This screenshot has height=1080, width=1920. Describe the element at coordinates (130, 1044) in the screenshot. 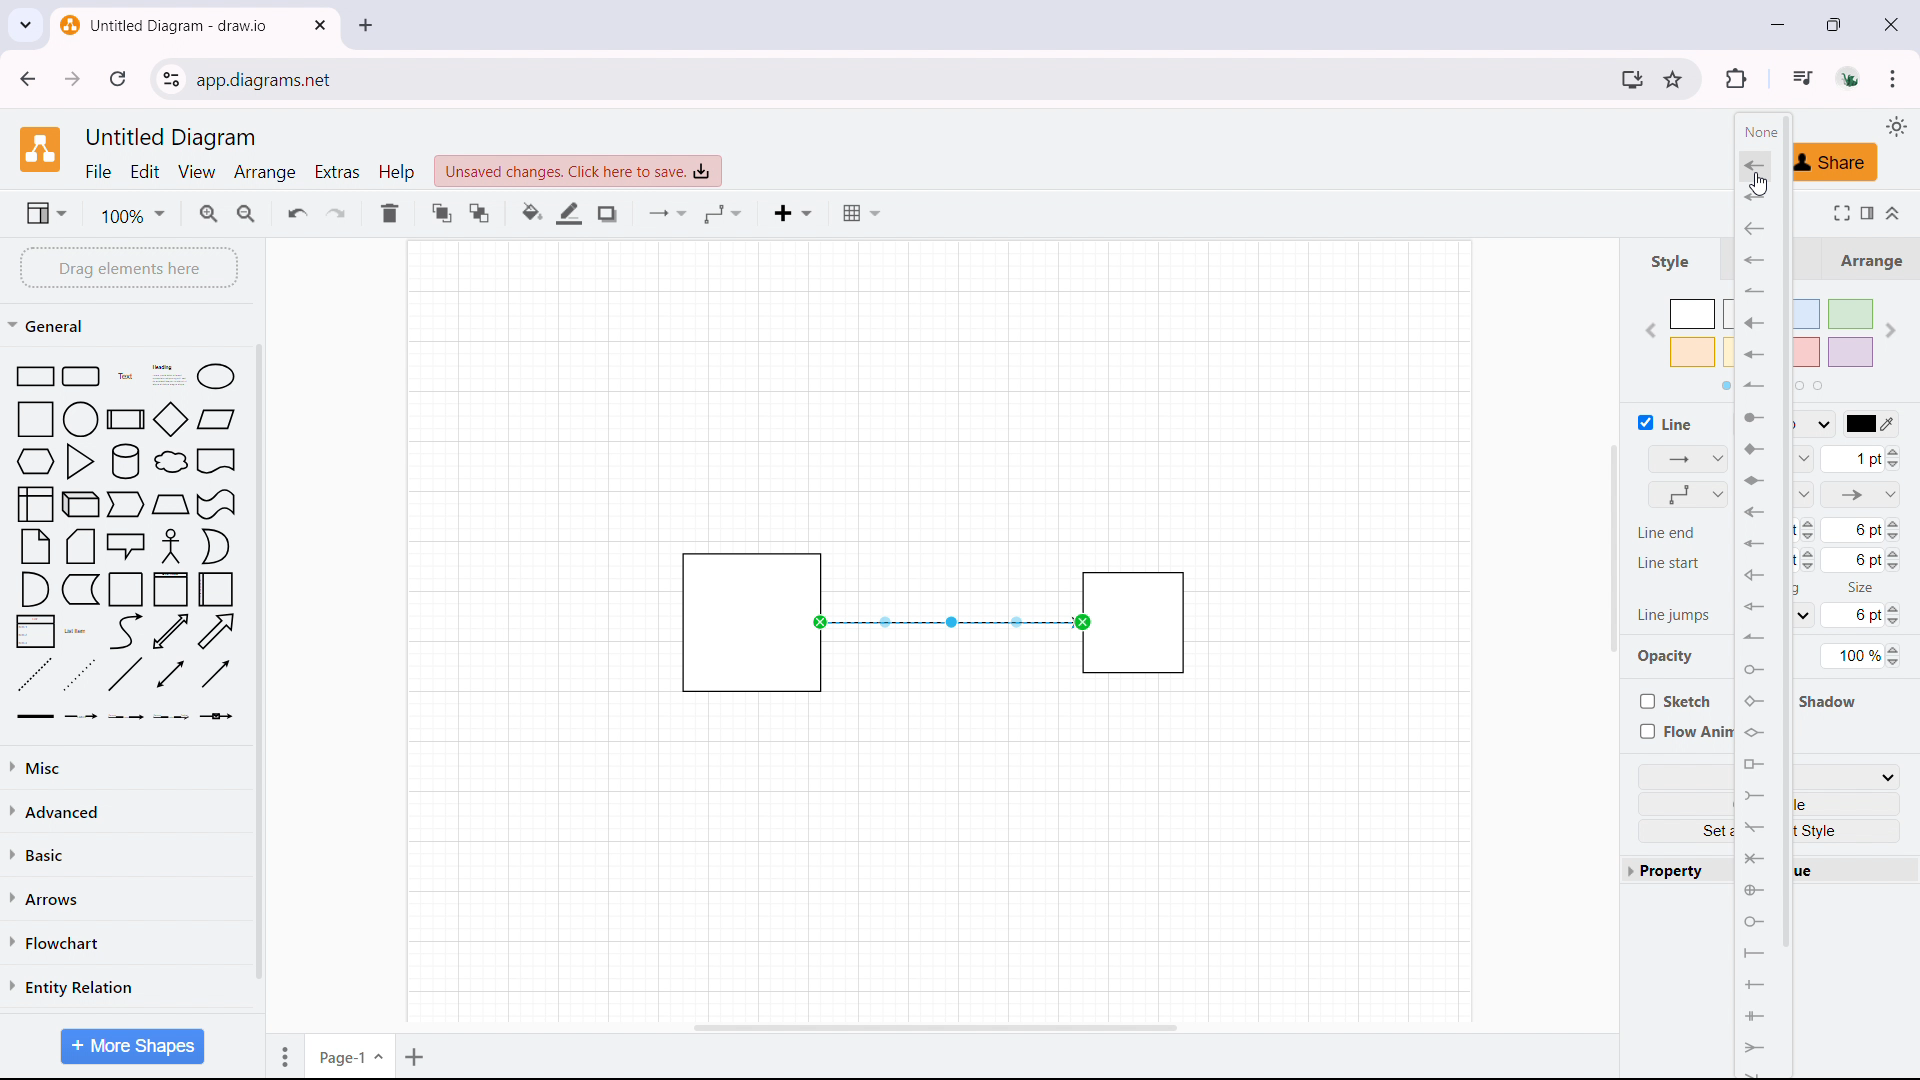

I see `More Shapes ` at that location.